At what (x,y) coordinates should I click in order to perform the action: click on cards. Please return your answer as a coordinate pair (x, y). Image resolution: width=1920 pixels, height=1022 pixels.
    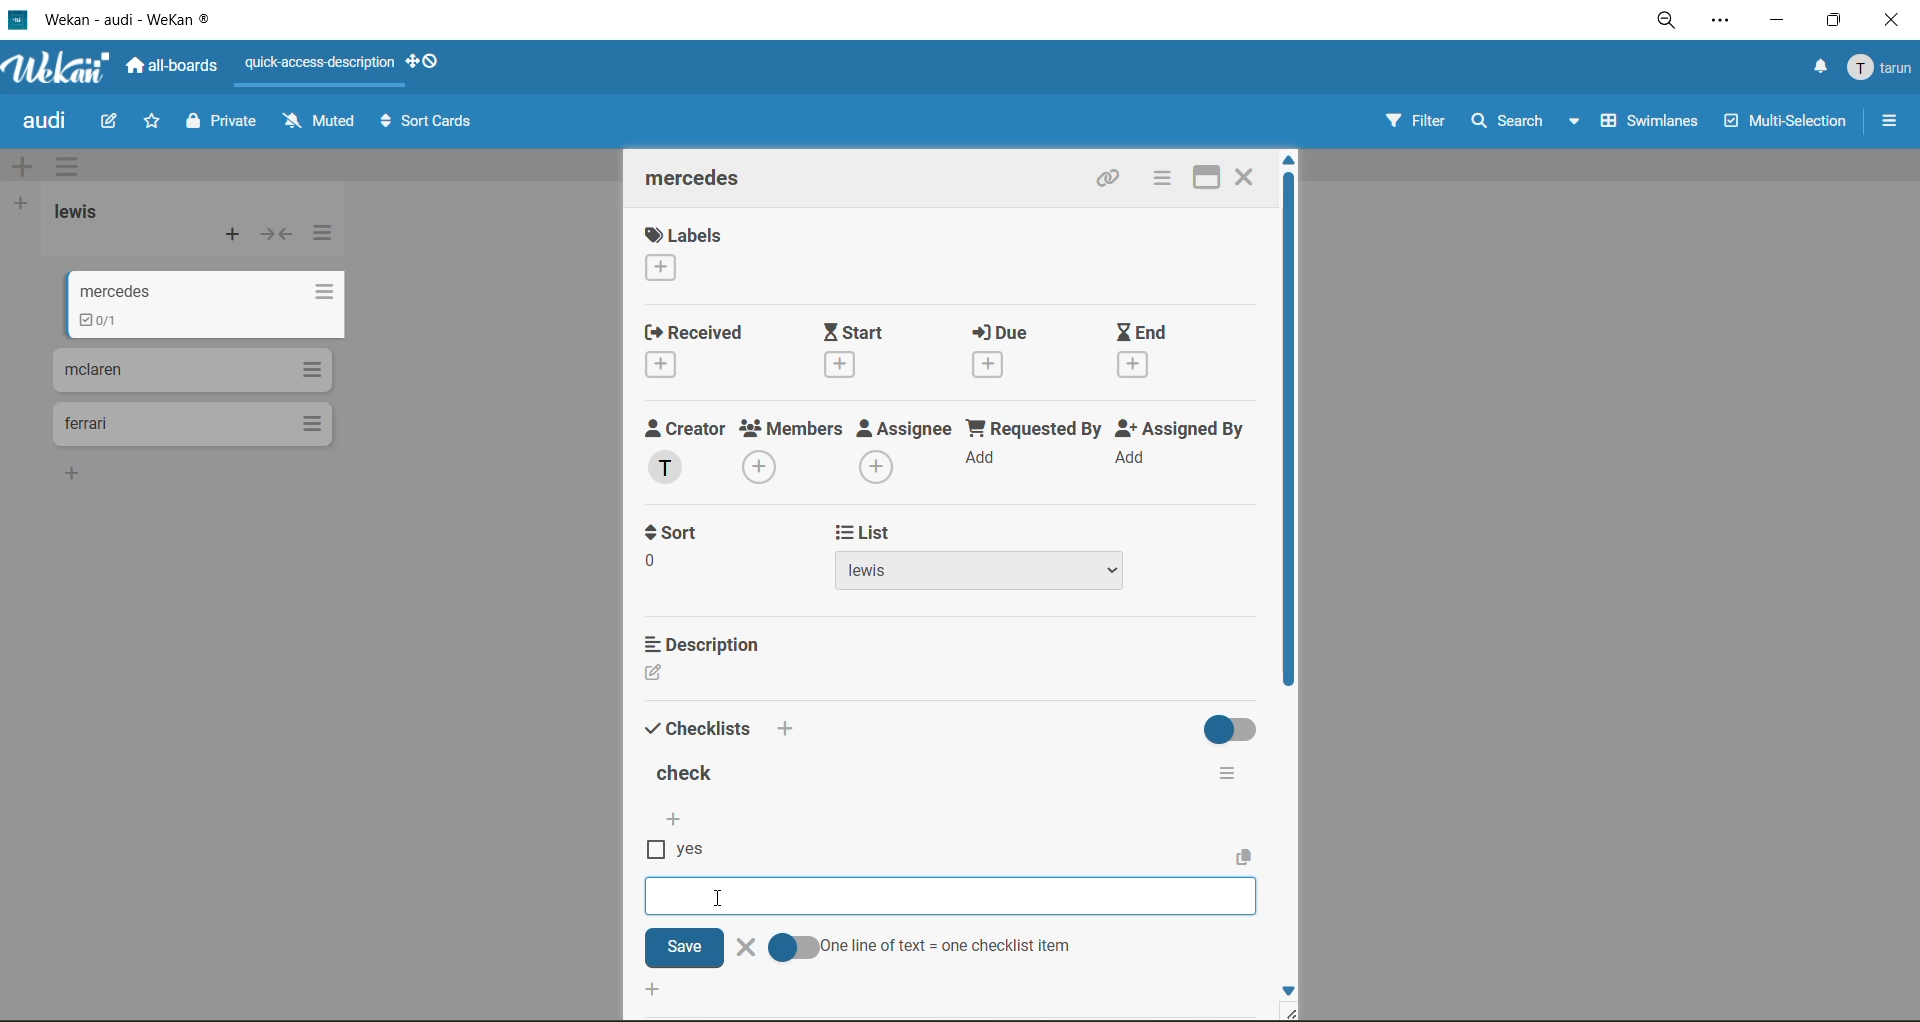
    Looking at the image, I should click on (190, 425).